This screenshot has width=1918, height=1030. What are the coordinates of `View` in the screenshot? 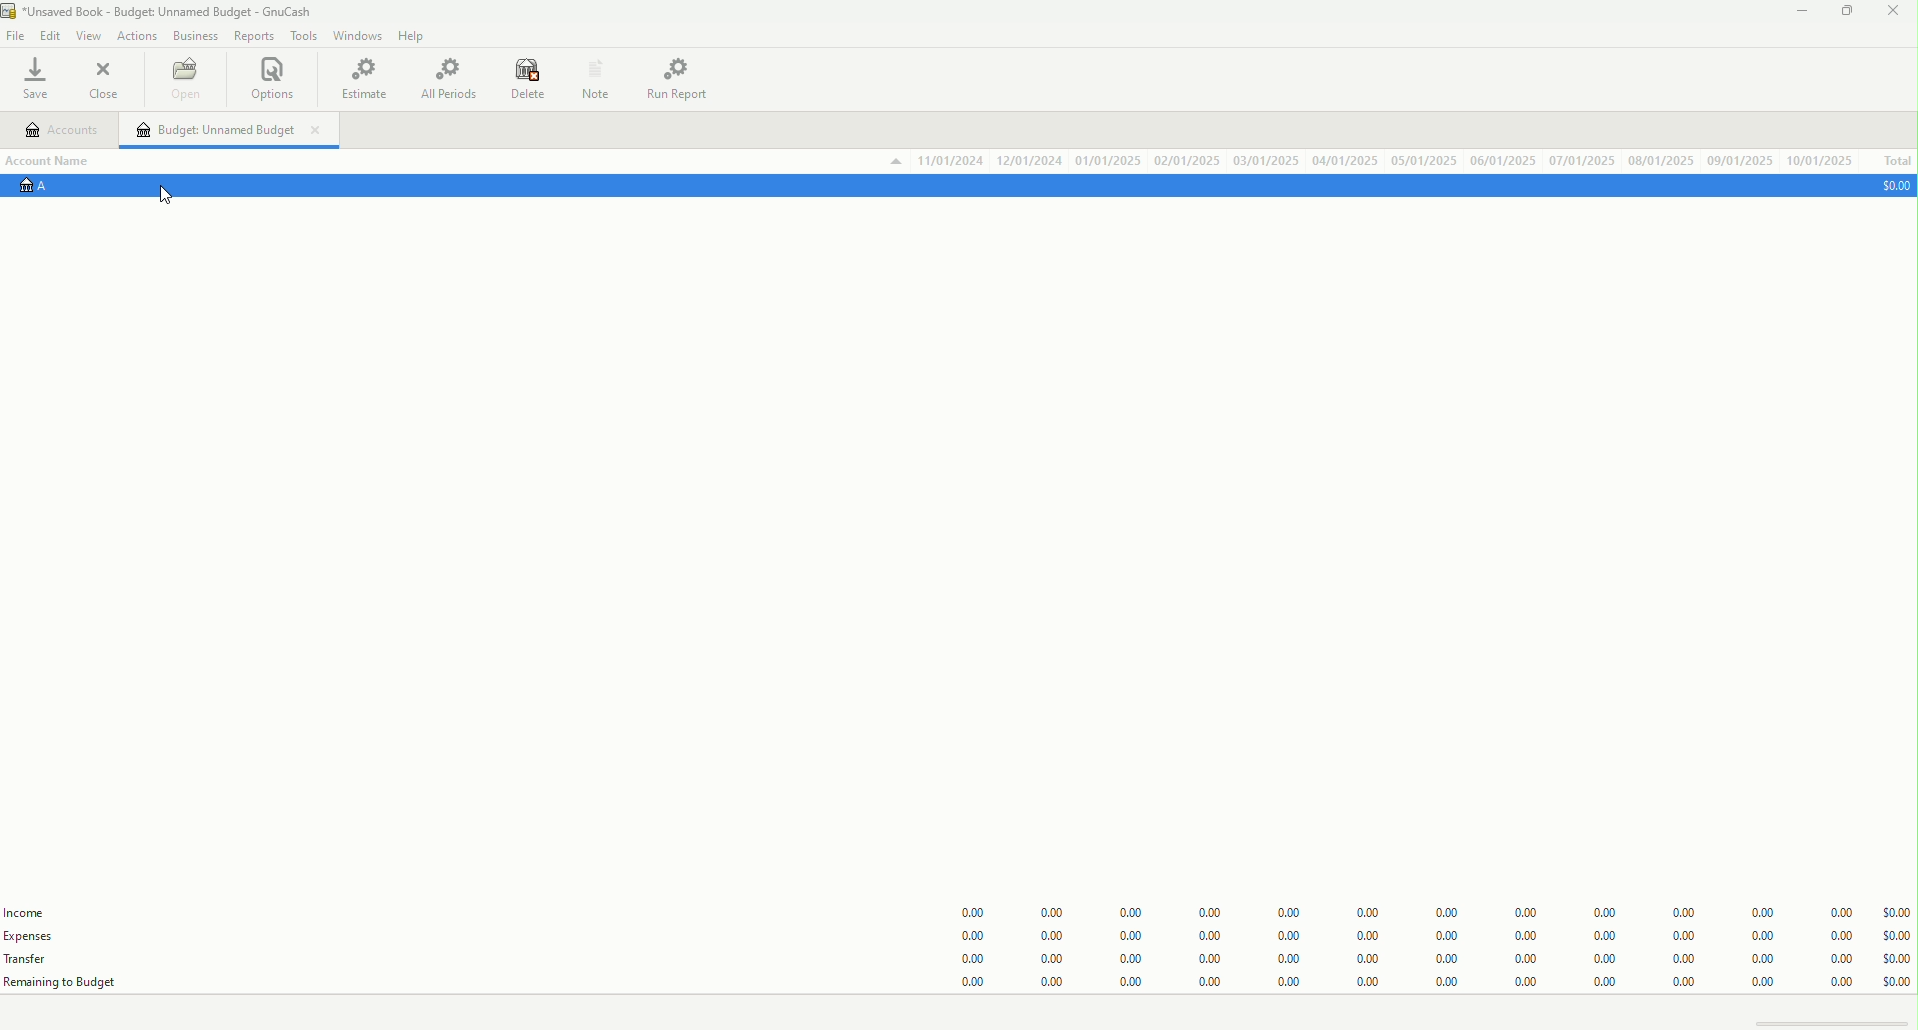 It's located at (91, 37).